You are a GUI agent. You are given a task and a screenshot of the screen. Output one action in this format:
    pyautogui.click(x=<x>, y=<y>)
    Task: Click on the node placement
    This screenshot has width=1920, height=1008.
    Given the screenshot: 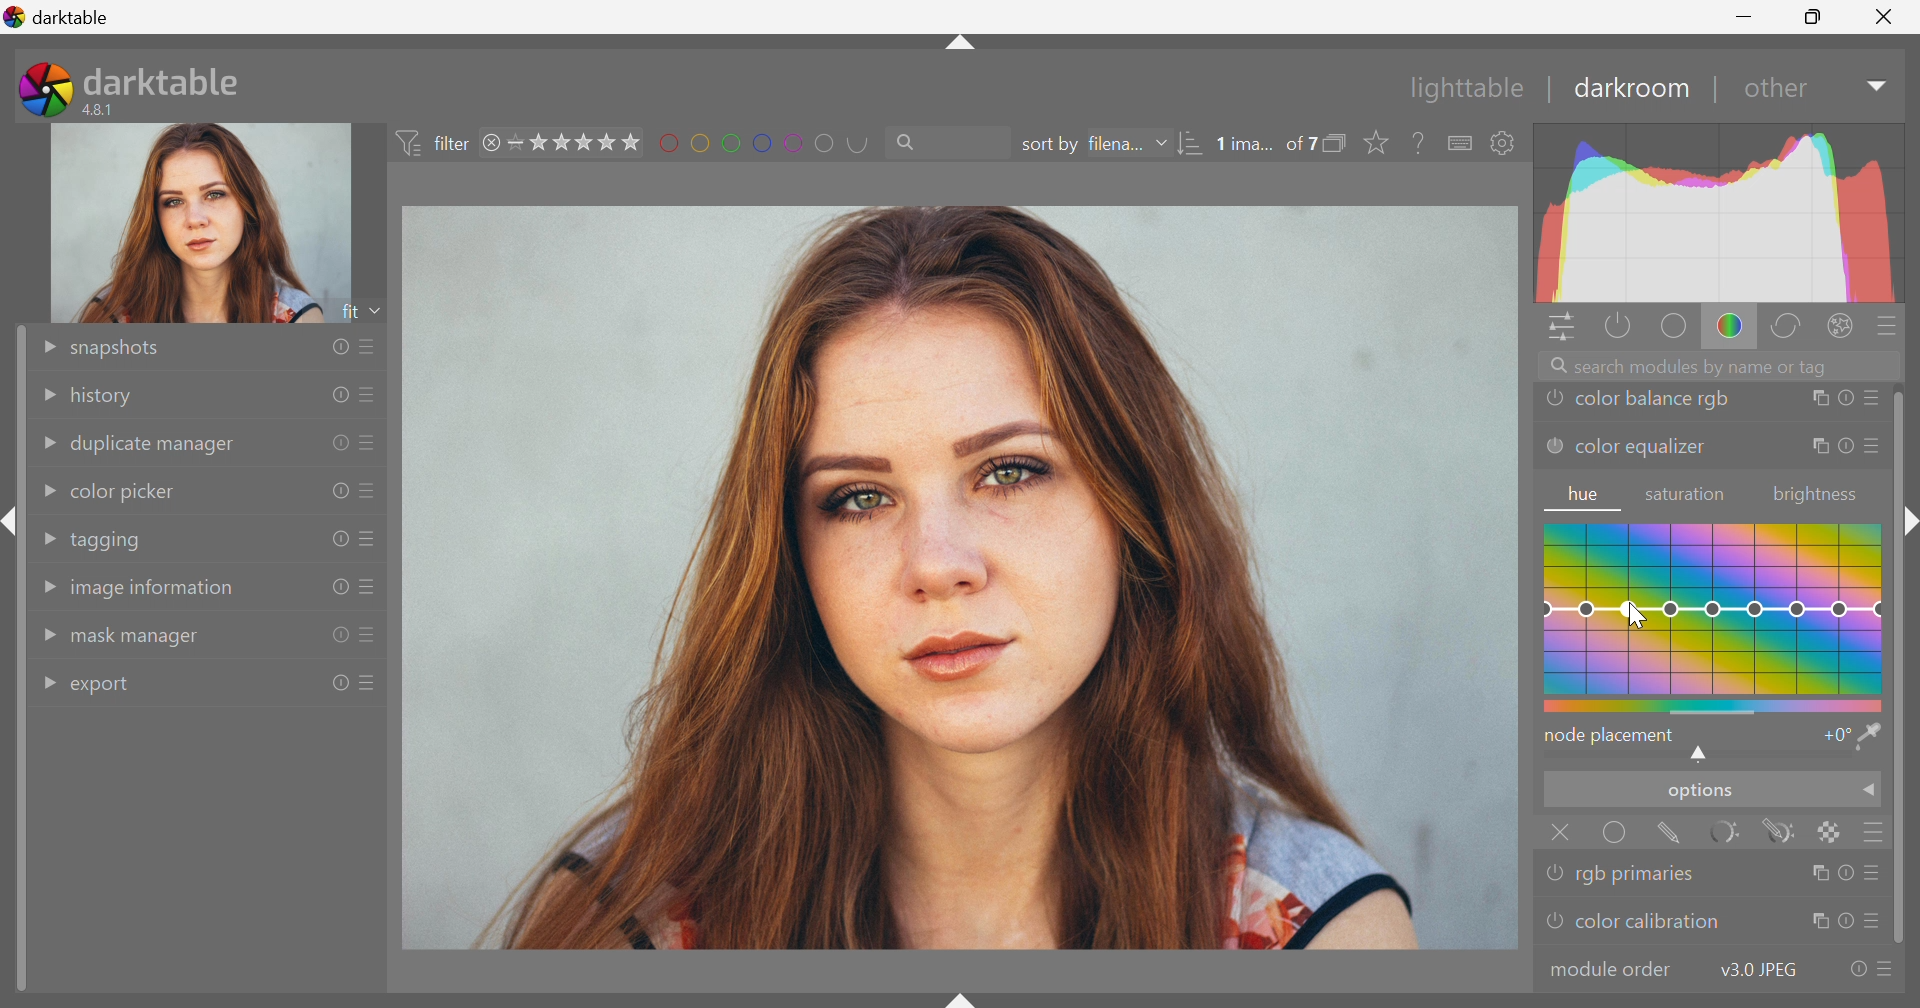 What is the action you would take?
    pyautogui.click(x=1611, y=735)
    